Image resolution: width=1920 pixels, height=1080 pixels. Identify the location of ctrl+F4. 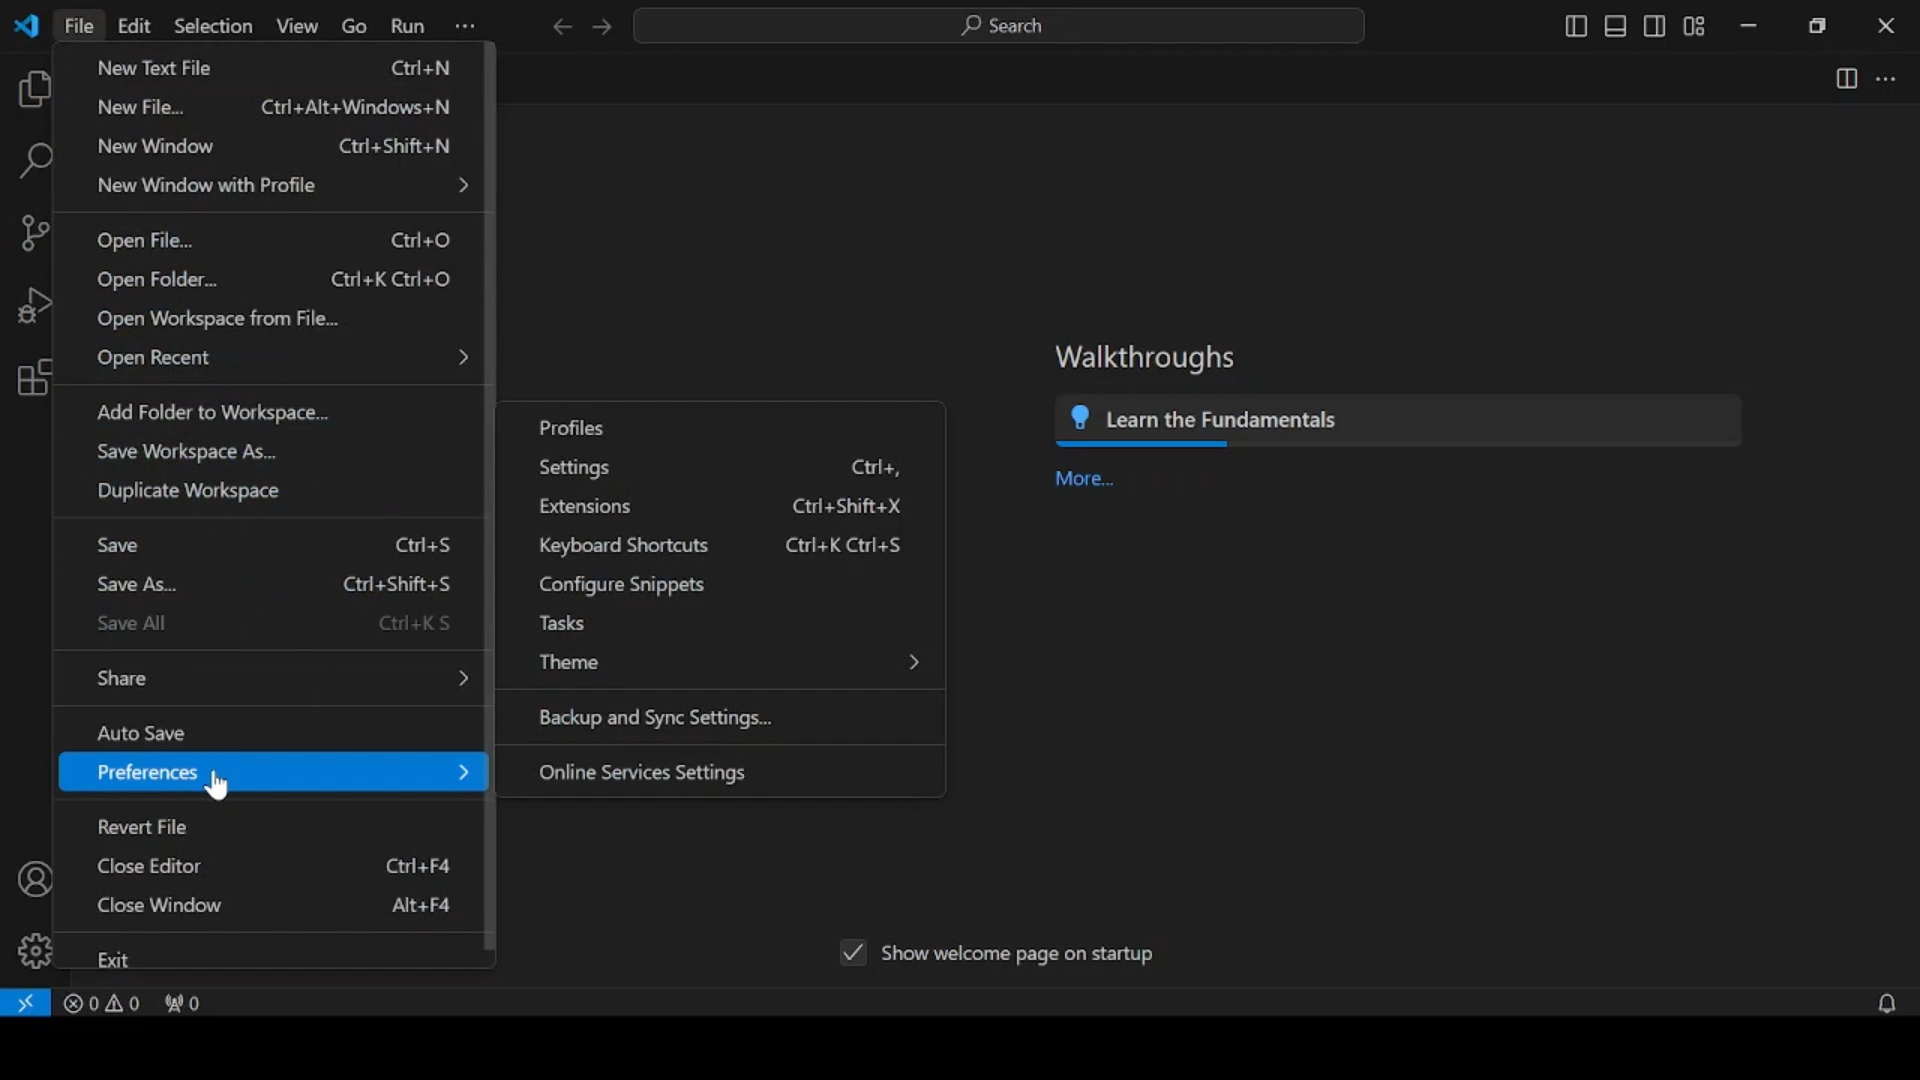
(420, 864).